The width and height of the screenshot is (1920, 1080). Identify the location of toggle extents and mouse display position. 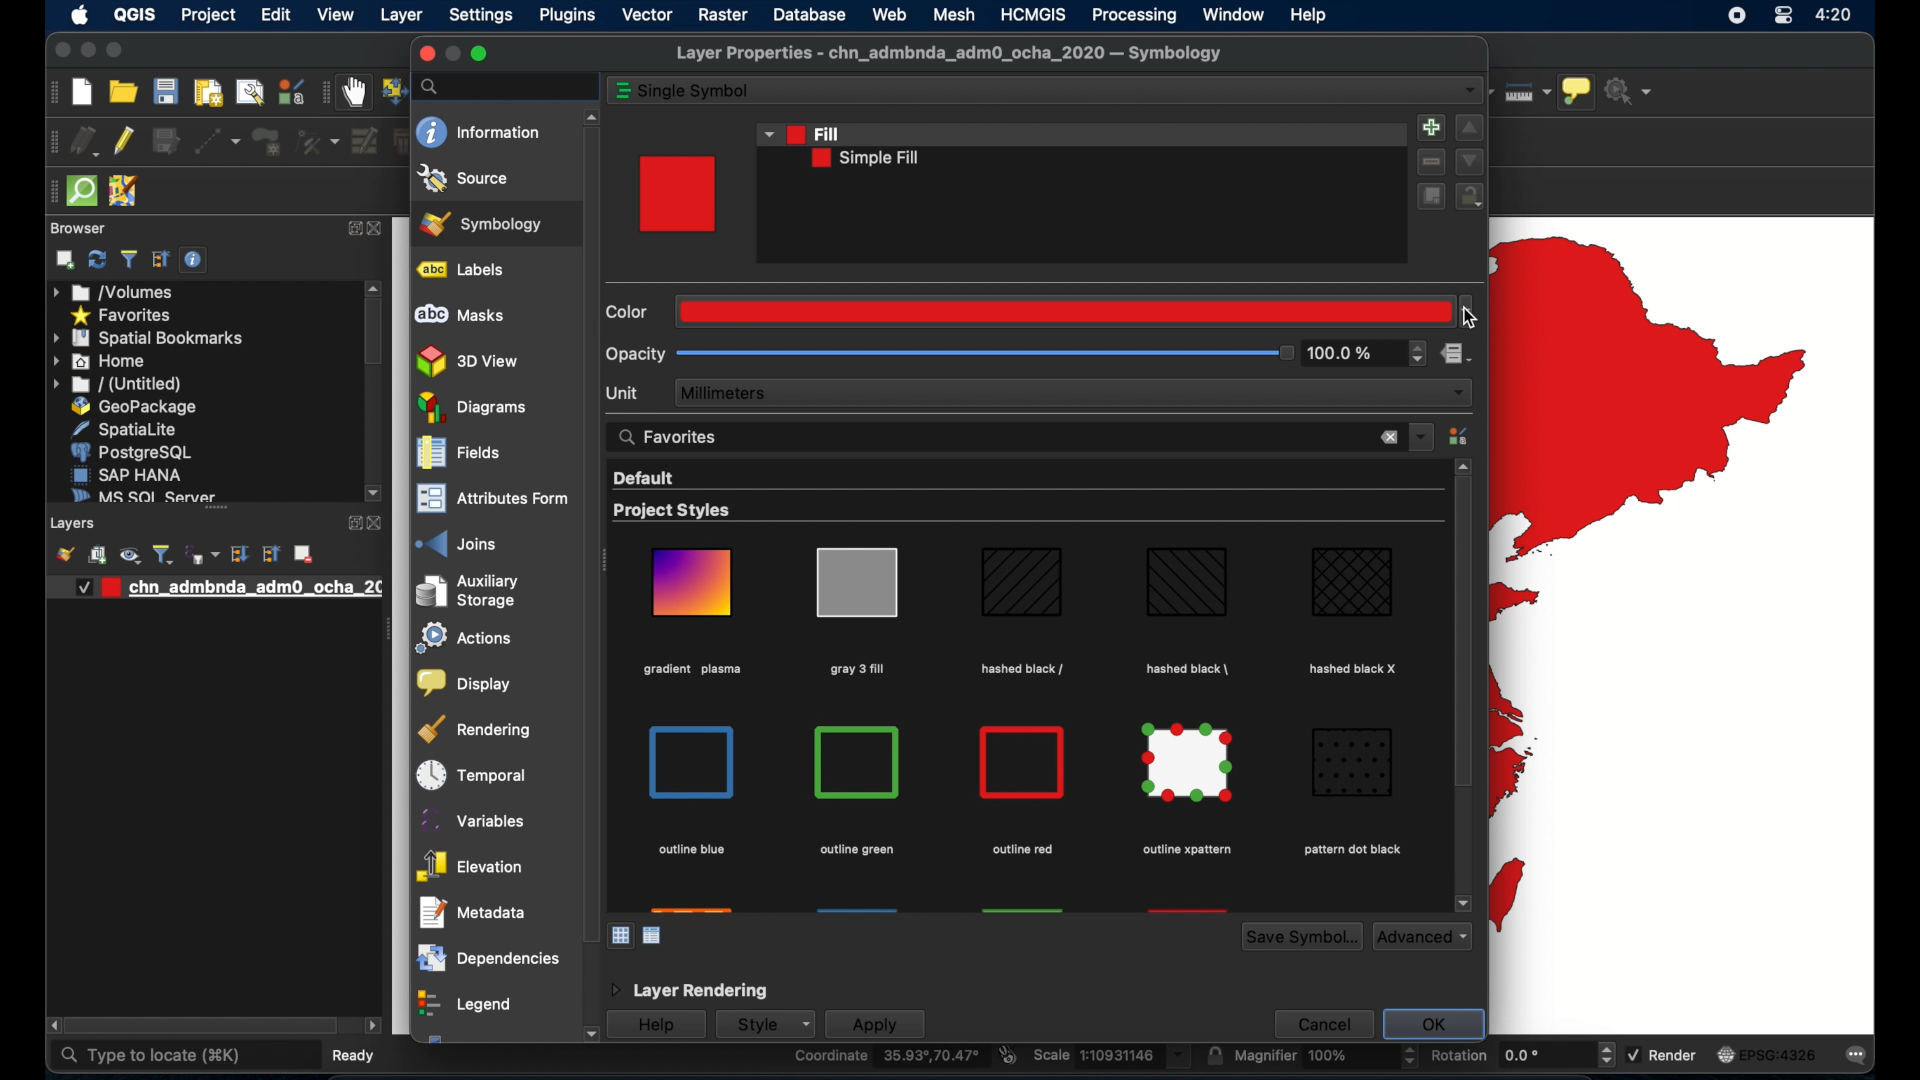
(1007, 1055).